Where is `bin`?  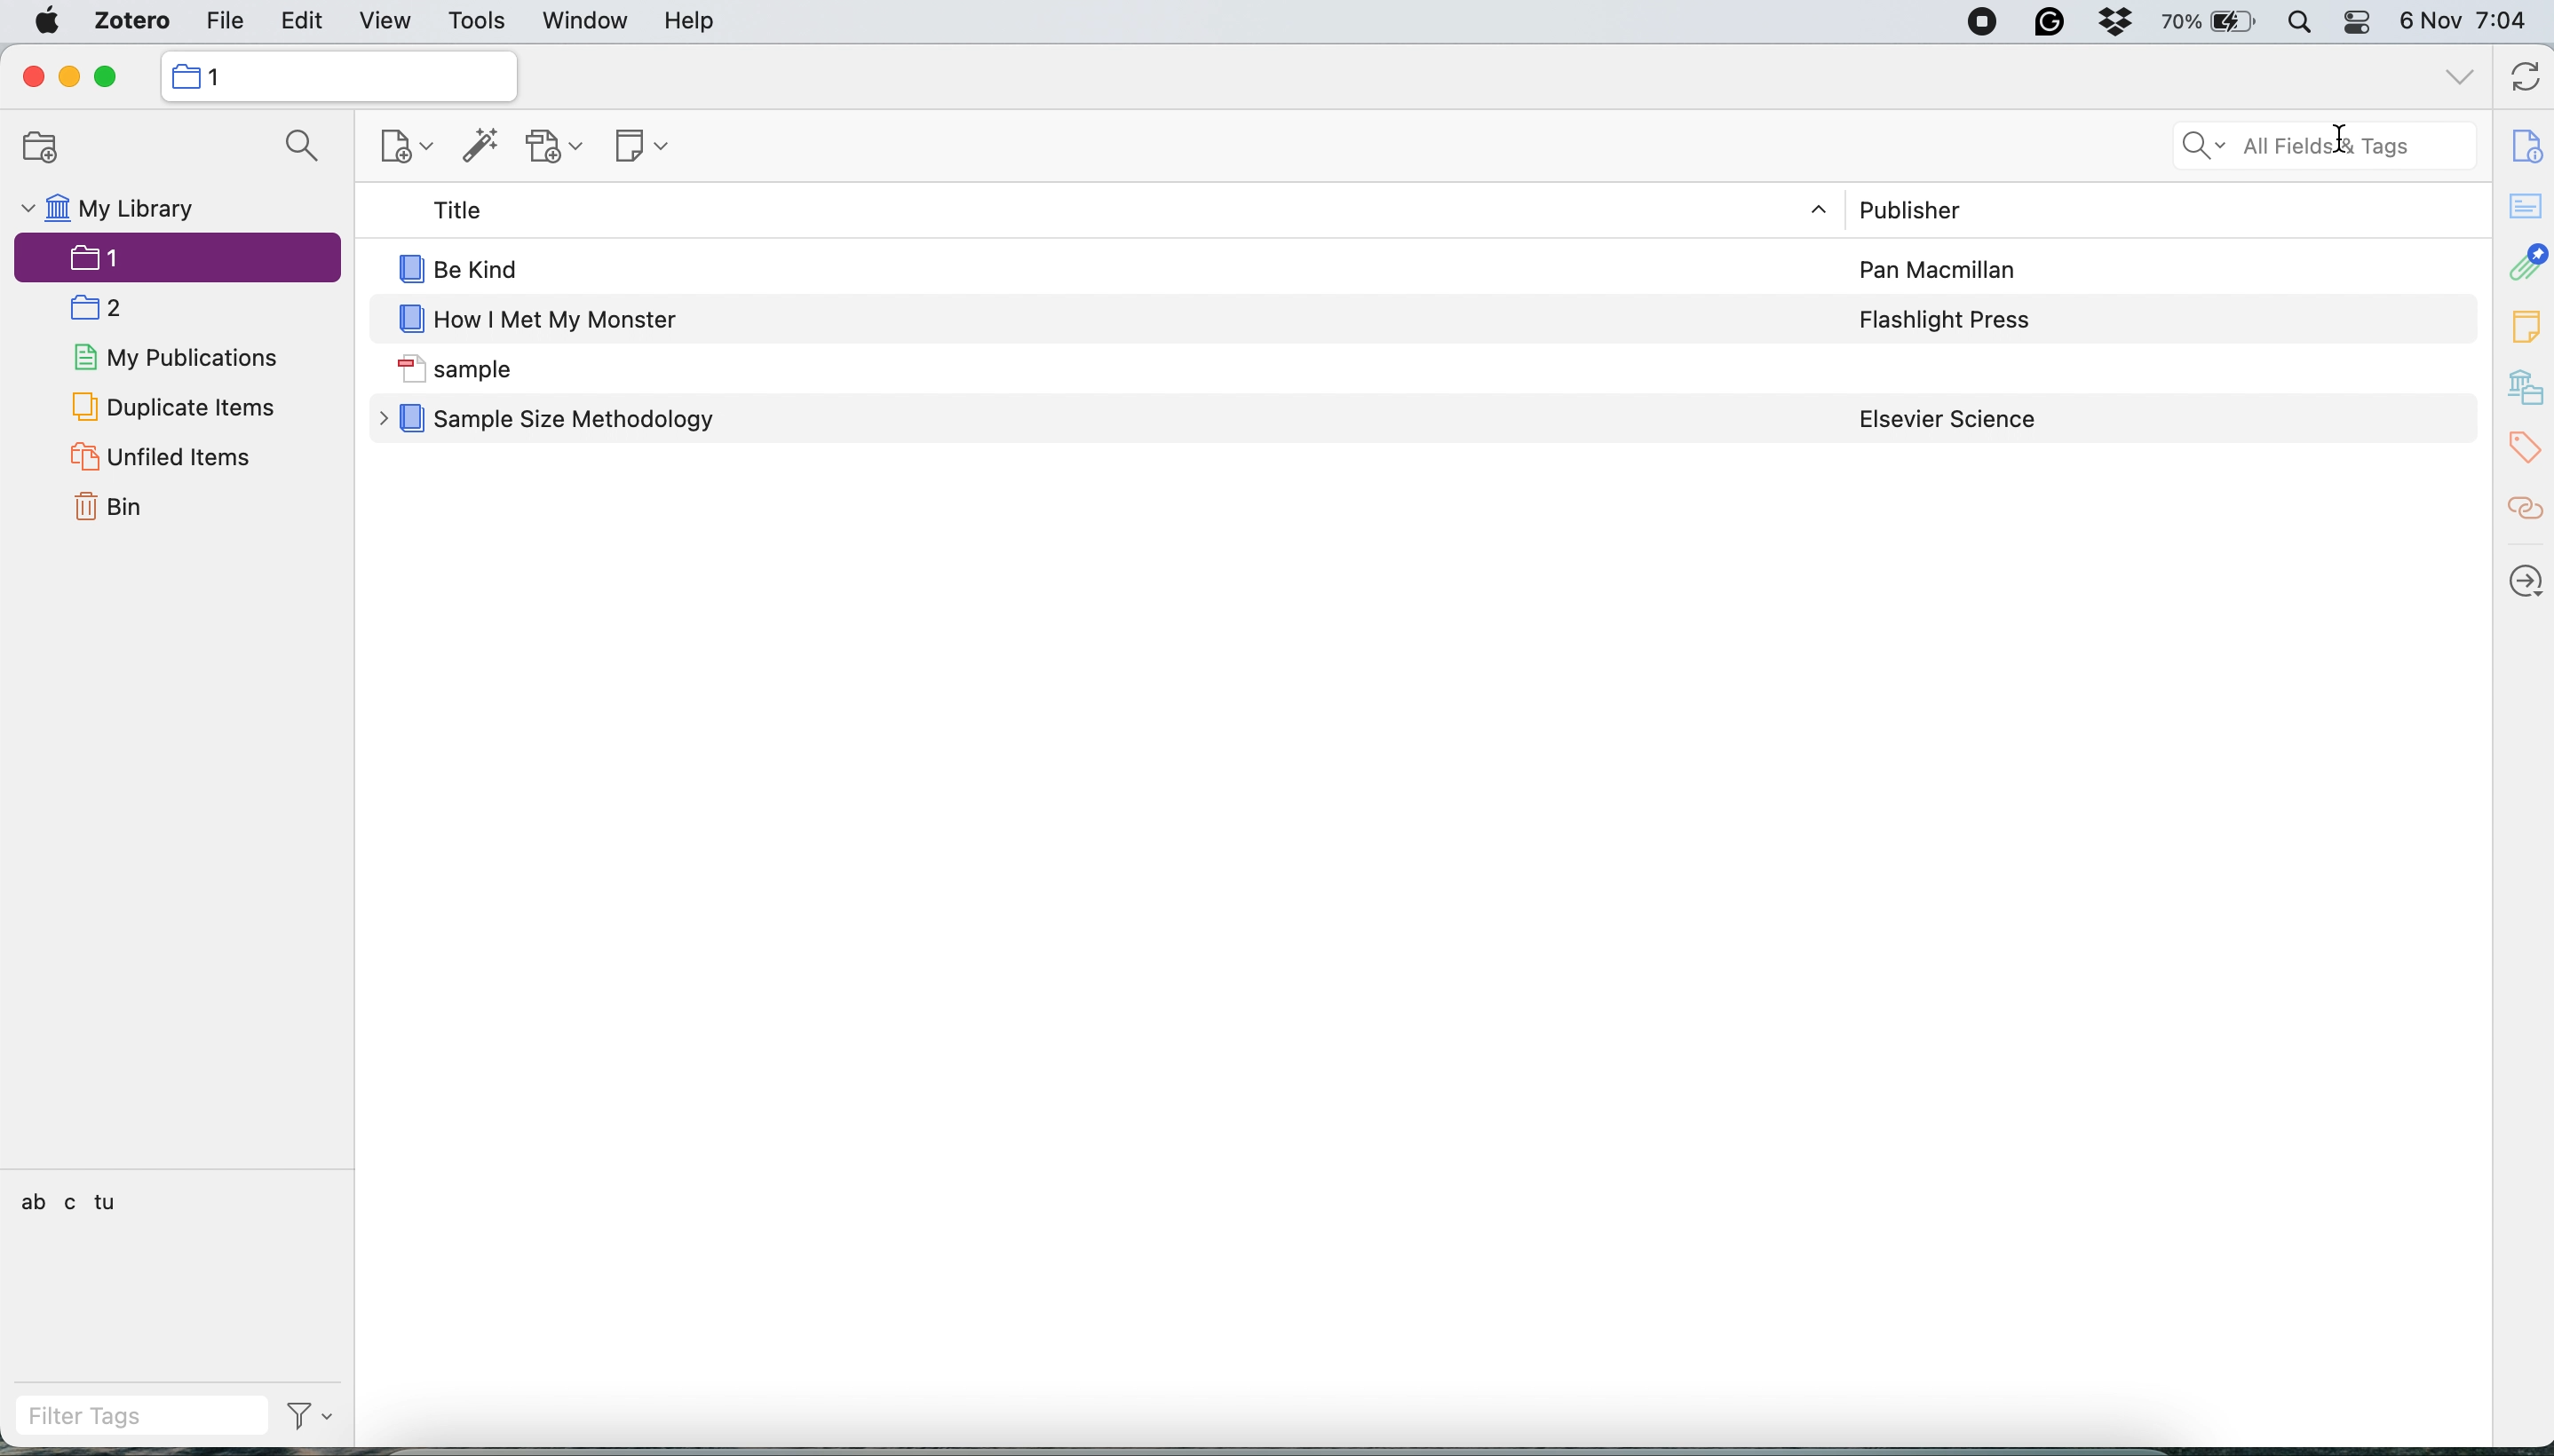 bin is located at coordinates (115, 506).